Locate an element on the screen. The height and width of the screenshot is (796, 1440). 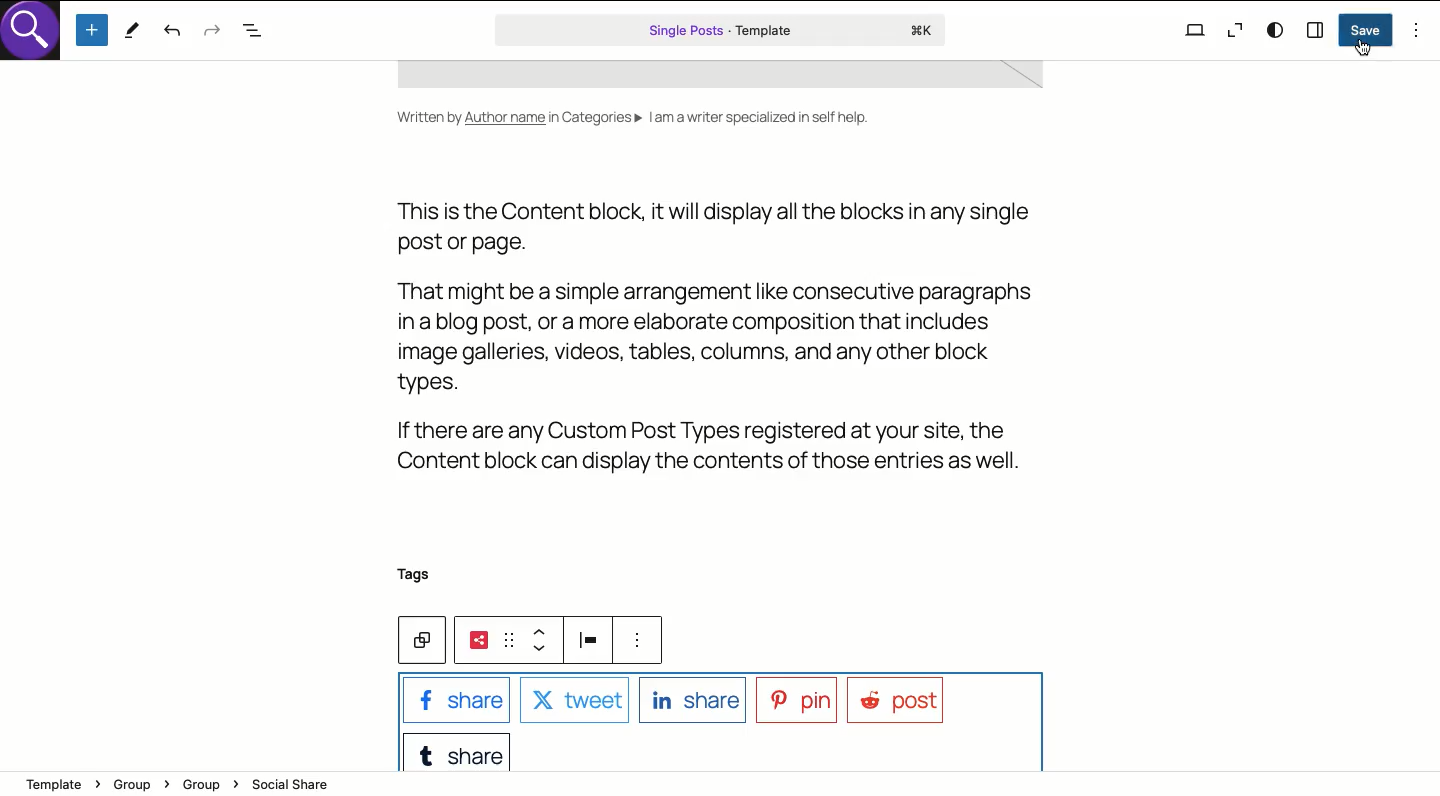
This is the Content block, it will display all the blocks in any single
post or page.

That might be a simple arrangement like consecutive paragraphs
ina blog post, or a more elaborate composition that includes
image galleries, videos, tables, columns, and any other block
types.

If there are any Custom Post Types registered at your site, the
Content block can display the contents of those entries as well. is located at coordinates (712, 341).